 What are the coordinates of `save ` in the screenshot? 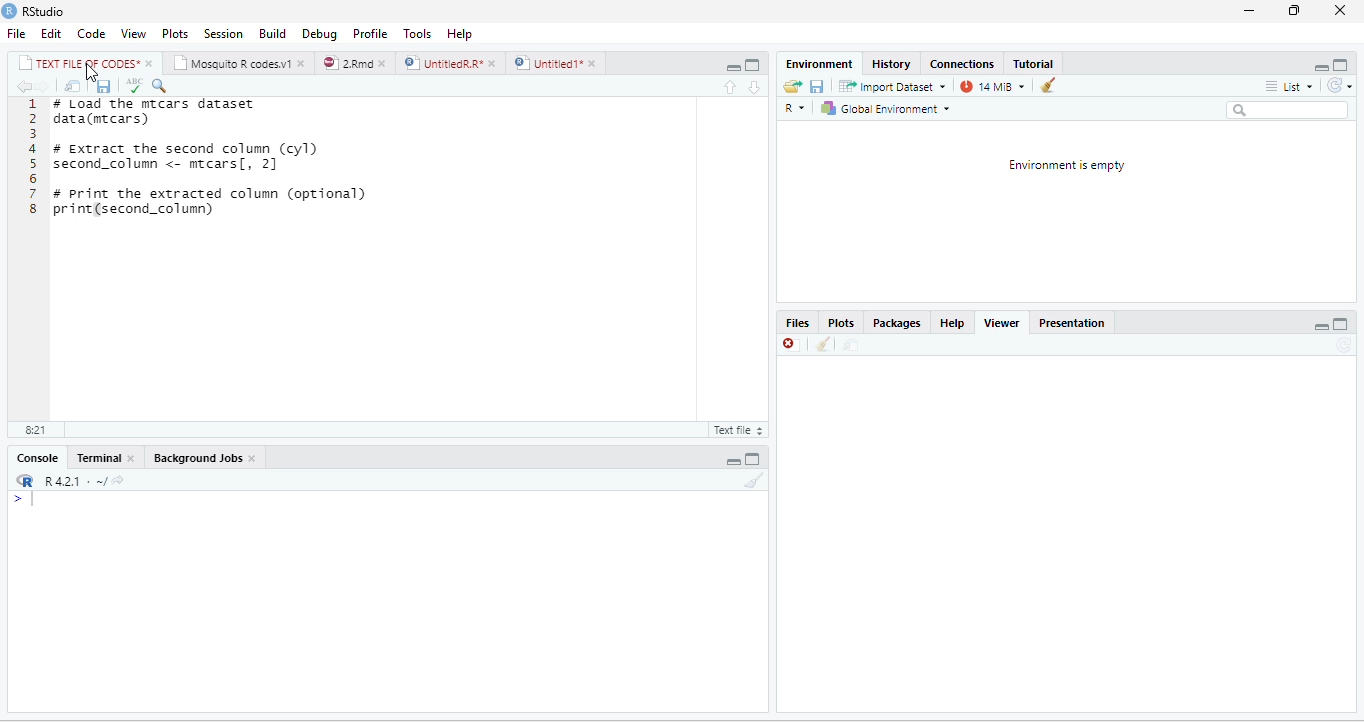 It's located at (818, 86).